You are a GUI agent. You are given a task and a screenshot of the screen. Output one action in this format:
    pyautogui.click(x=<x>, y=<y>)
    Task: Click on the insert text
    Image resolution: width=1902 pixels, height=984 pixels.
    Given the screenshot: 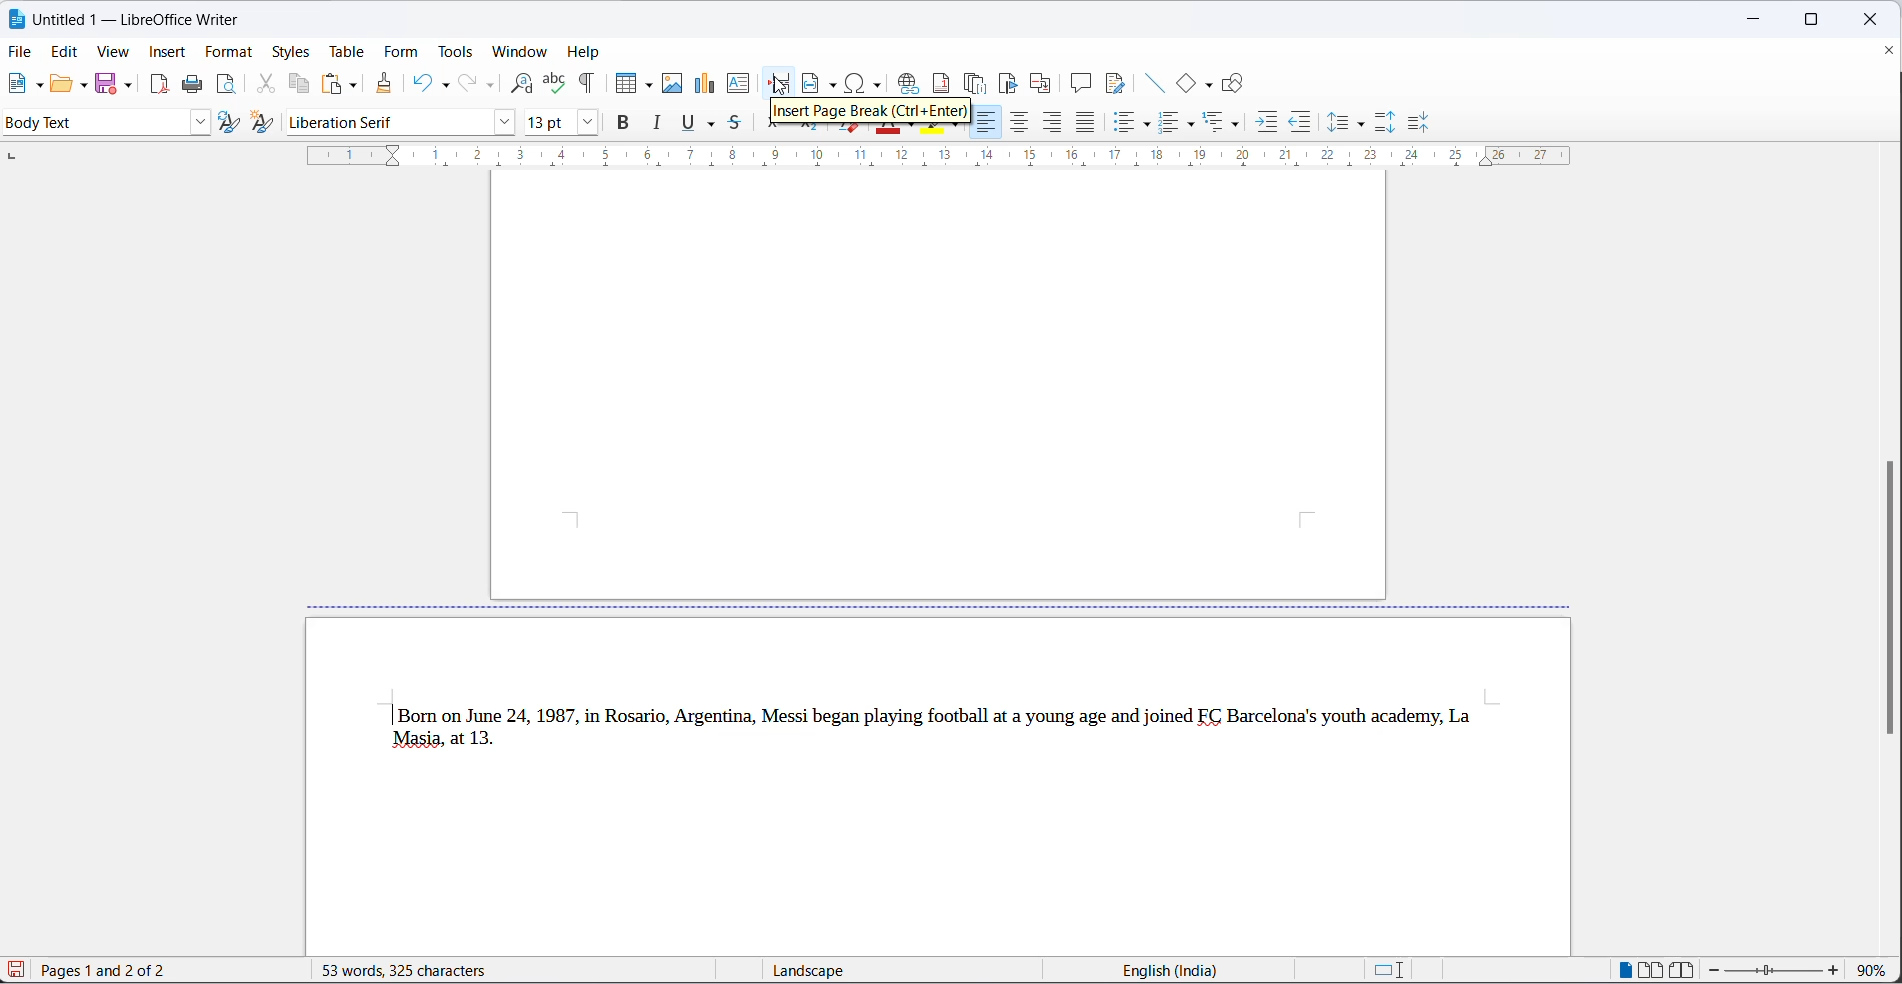 What is the action you would take?
    pyautogui.click(x=739, y=85)
    